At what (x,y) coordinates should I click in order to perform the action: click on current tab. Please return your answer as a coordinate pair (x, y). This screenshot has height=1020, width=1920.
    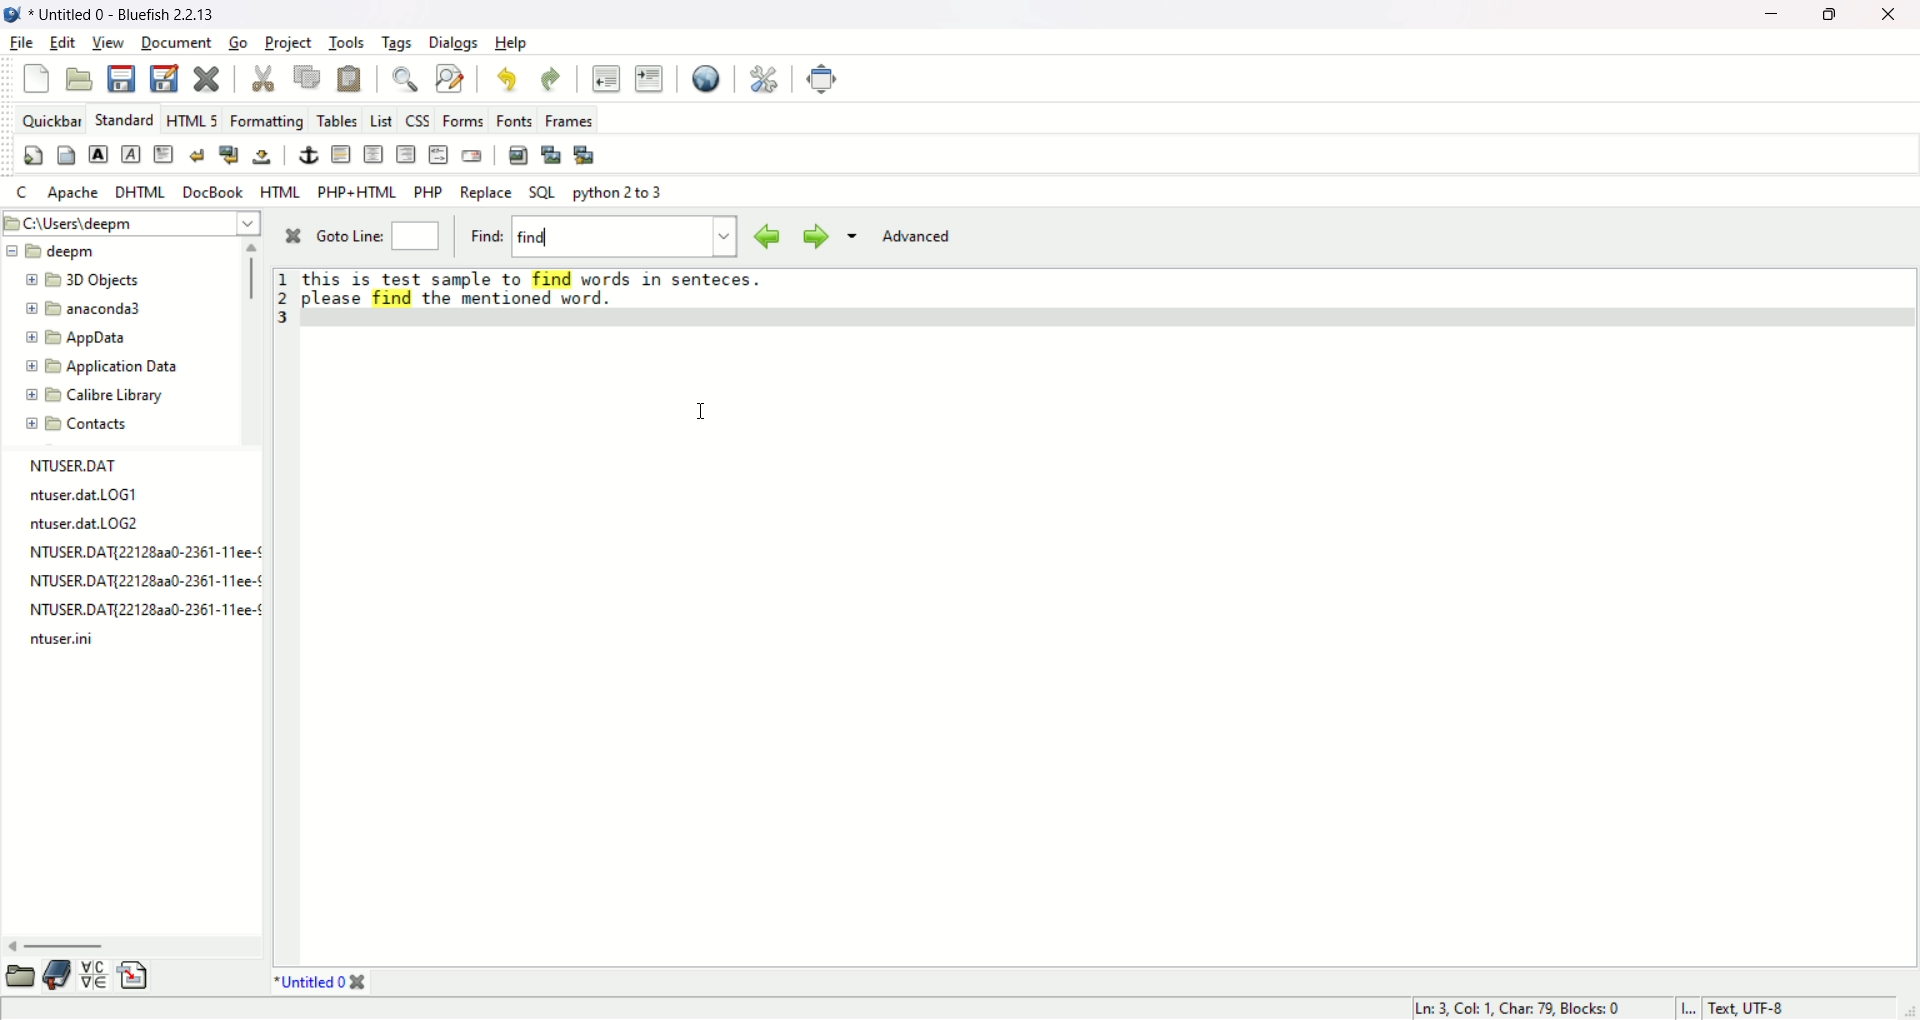
    Looking at the image, I should click on (305, 985).